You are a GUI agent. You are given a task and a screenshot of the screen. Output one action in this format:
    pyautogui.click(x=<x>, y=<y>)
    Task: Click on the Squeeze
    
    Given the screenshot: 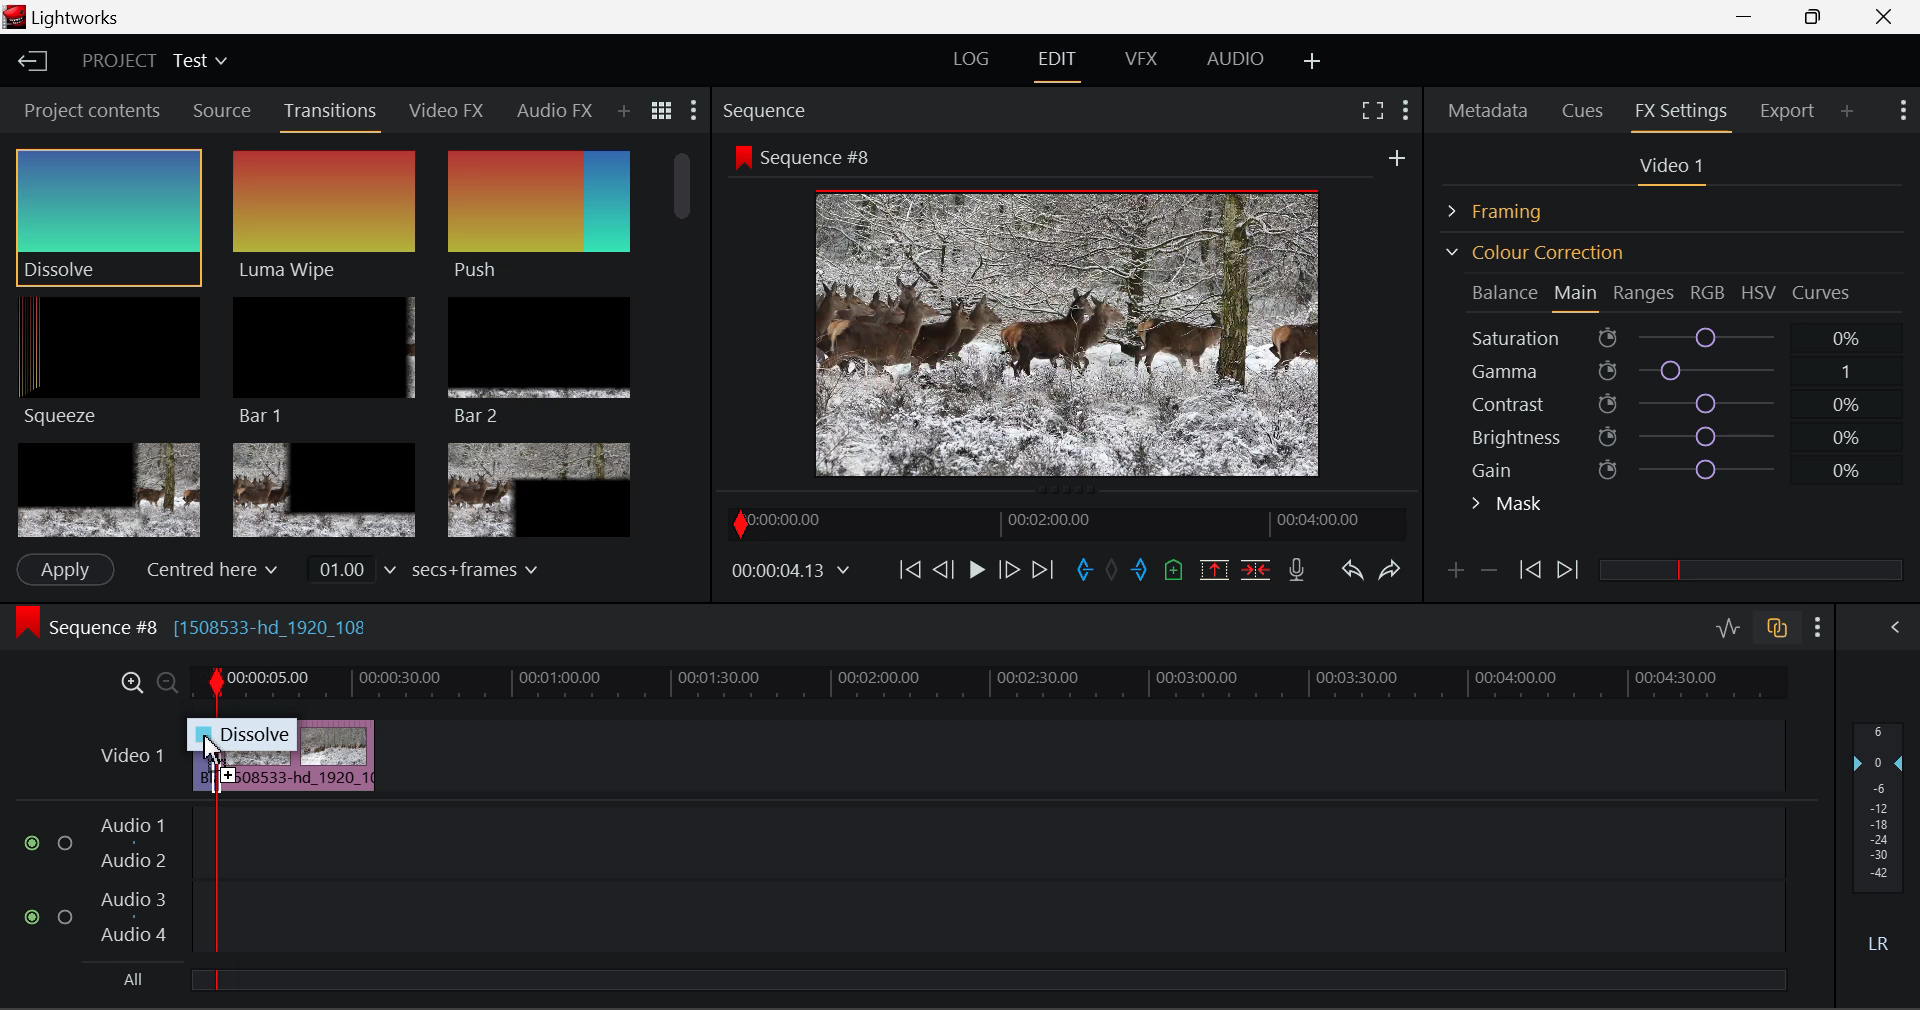 What is the action you would take?
    pyautogui.click(x=102, y=359)
    